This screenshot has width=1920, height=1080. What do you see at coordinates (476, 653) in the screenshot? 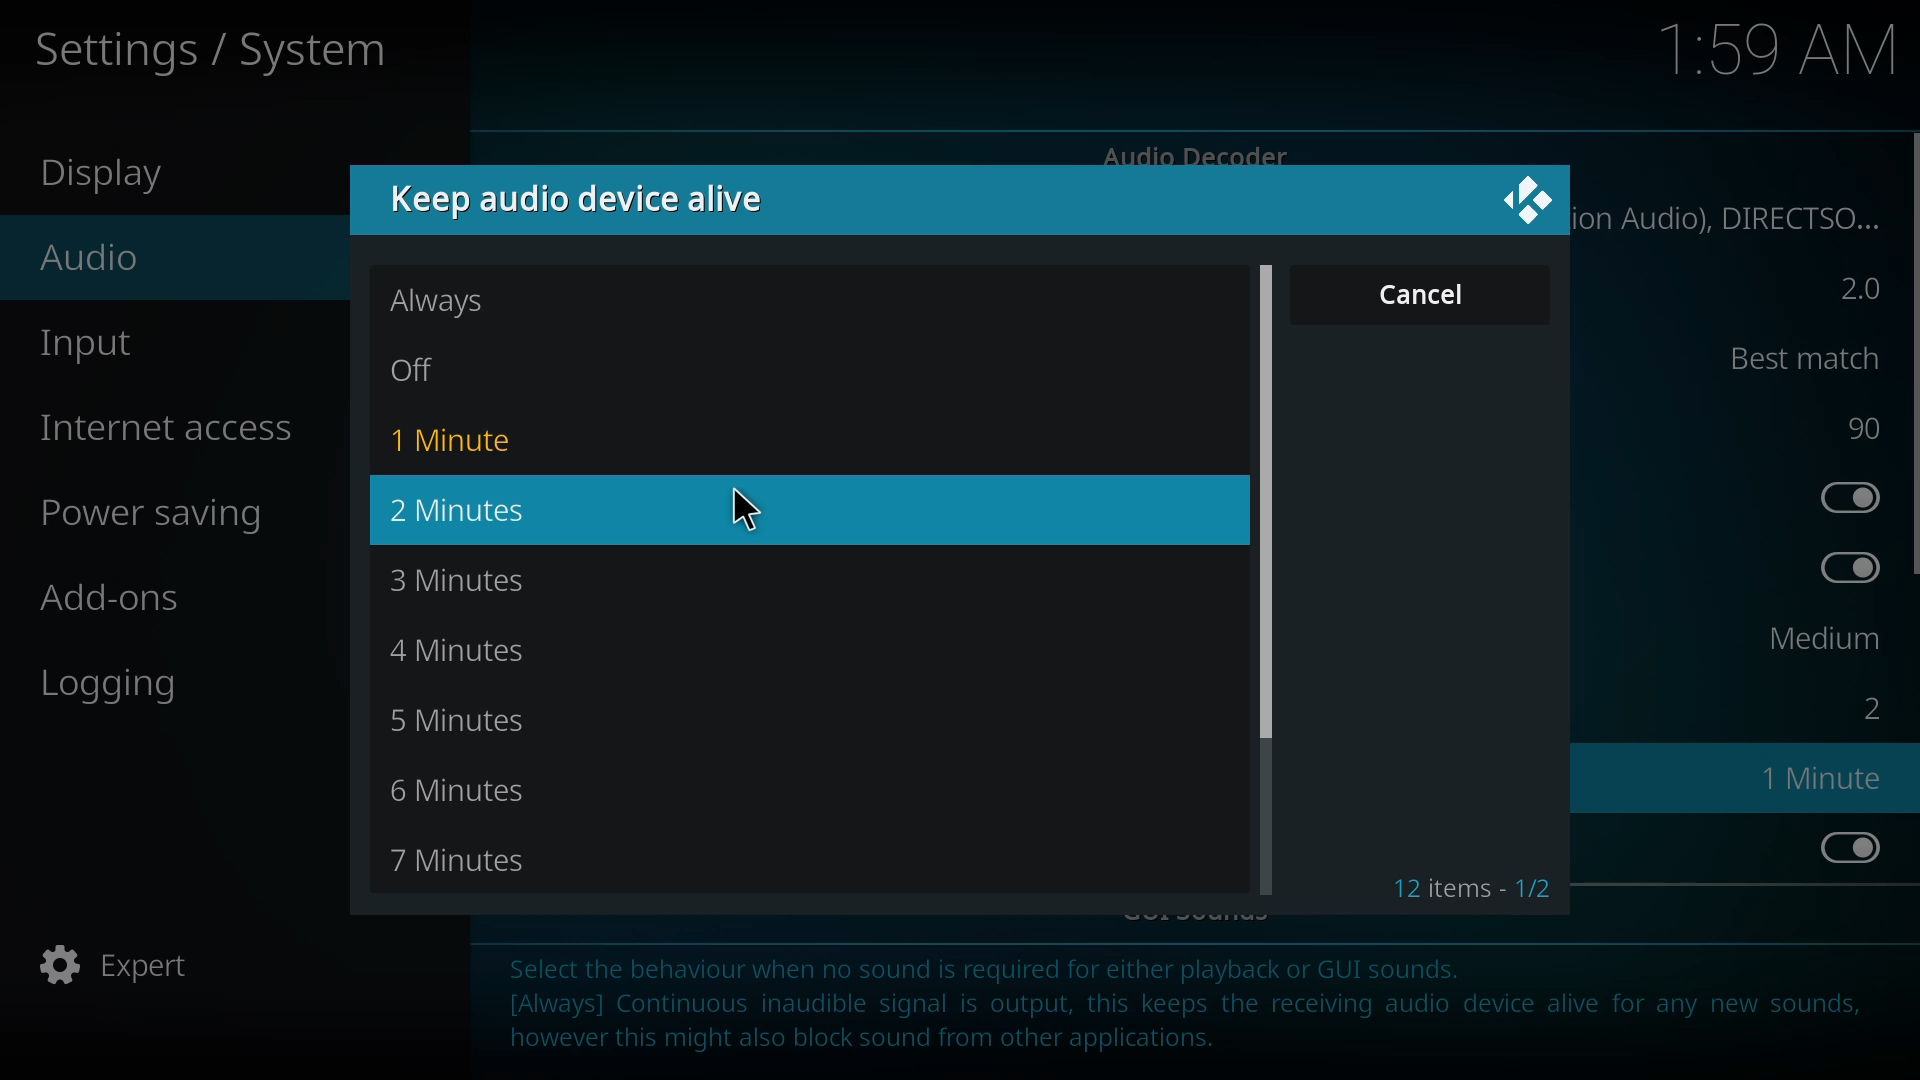
I see `4 min` at bounding box center [476, 653].